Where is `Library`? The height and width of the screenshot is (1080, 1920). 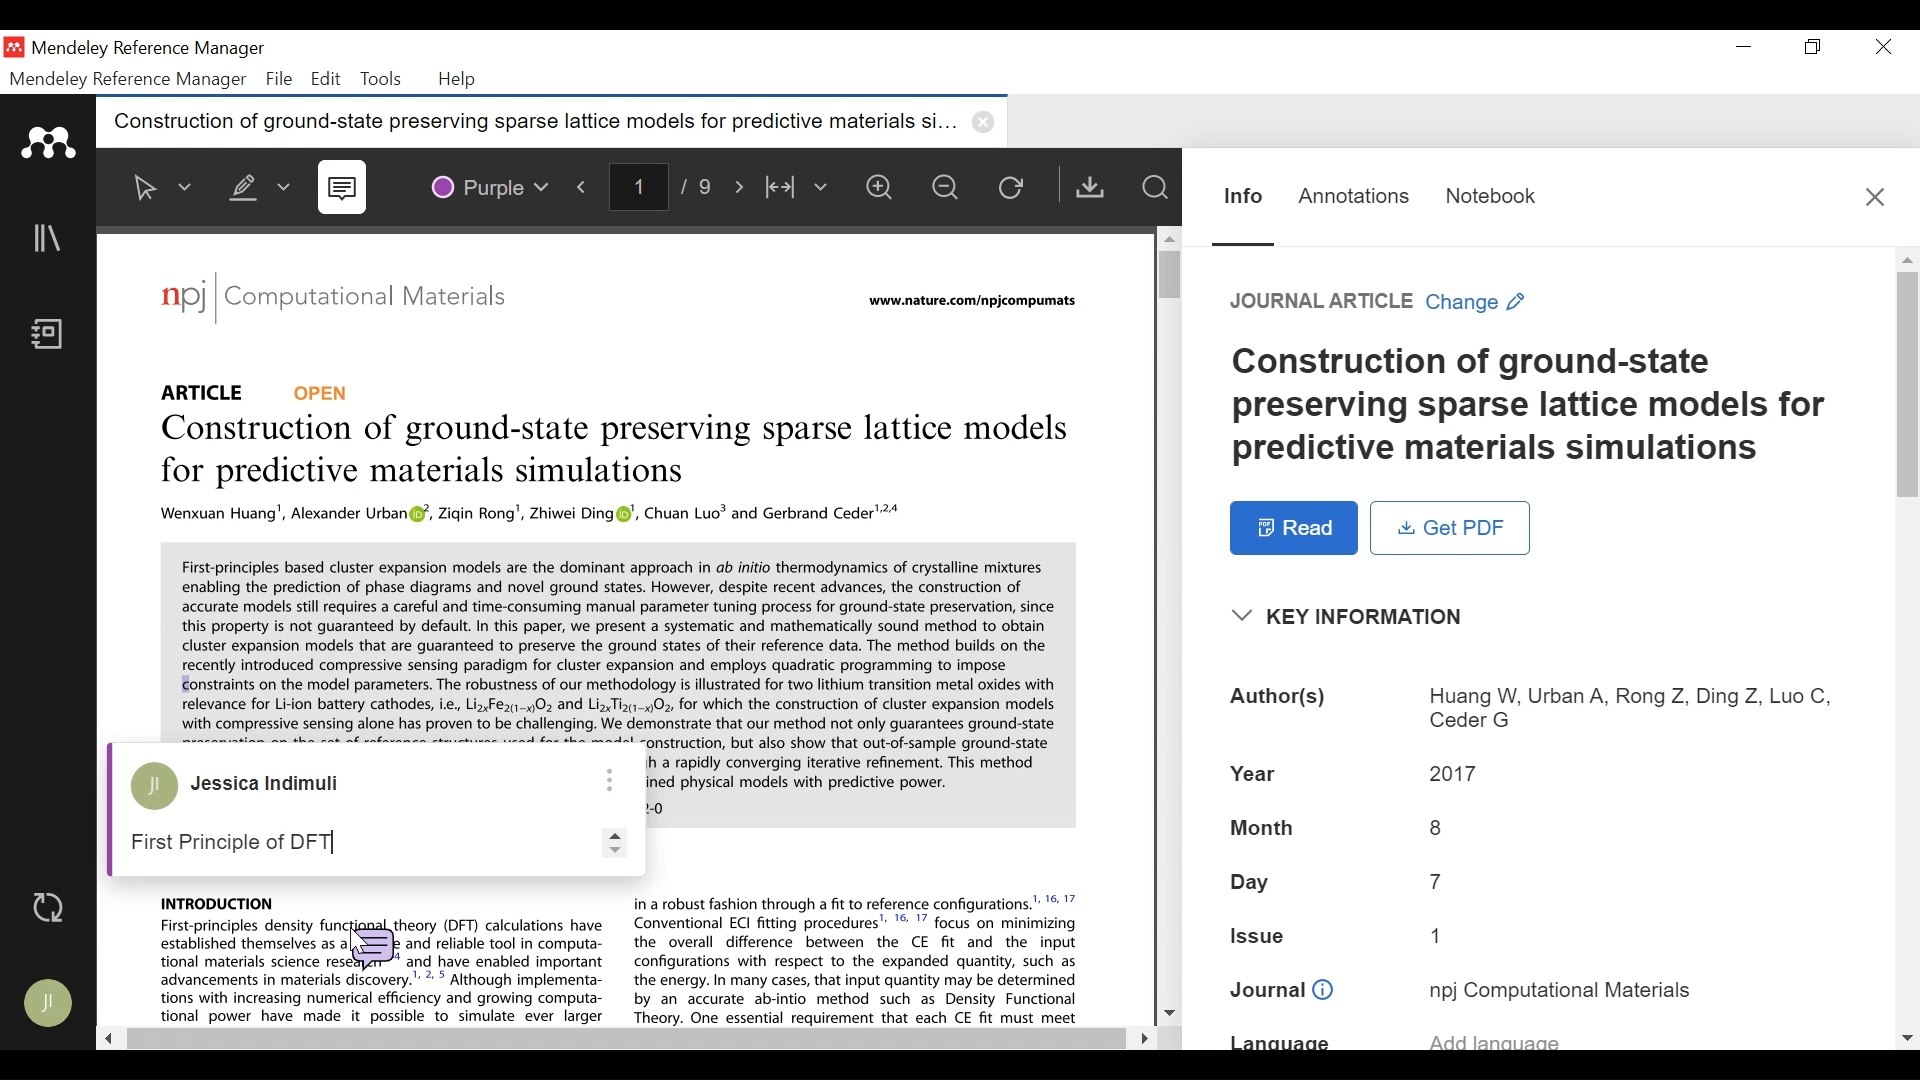
Library is located at coordinates (50, 239).